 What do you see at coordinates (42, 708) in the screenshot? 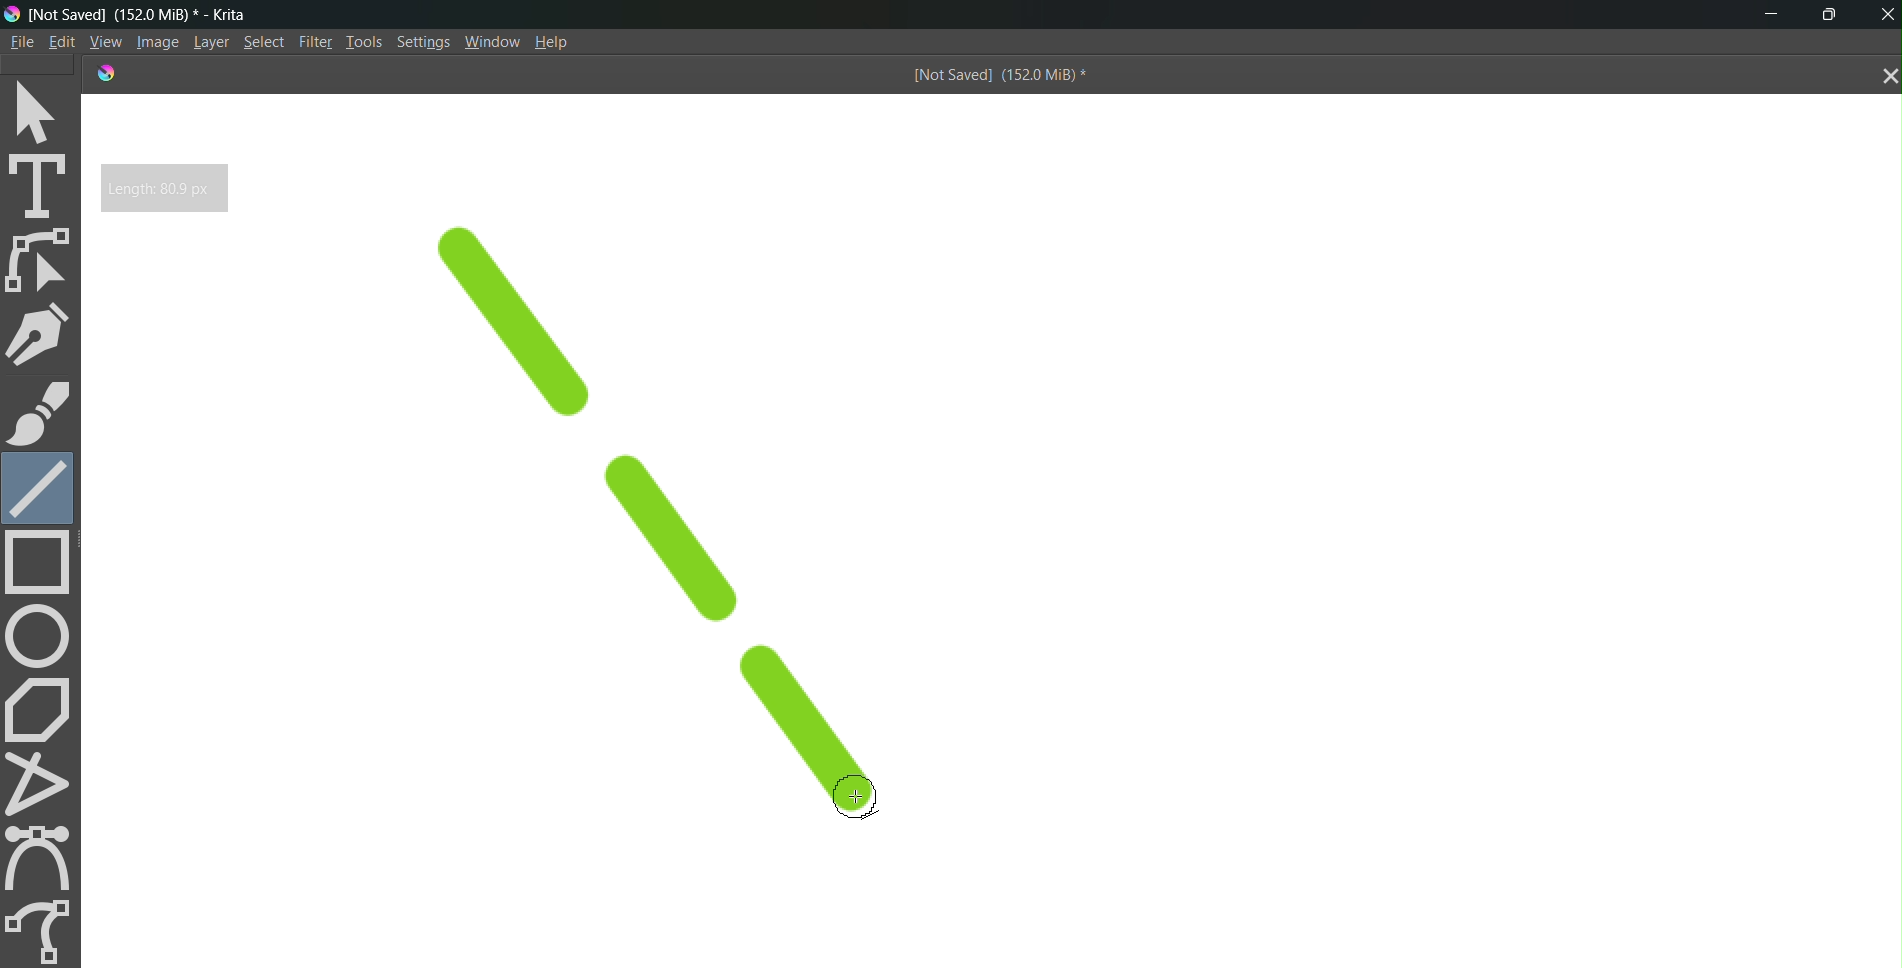
I see `polygon` at bounding box center [42, 708].